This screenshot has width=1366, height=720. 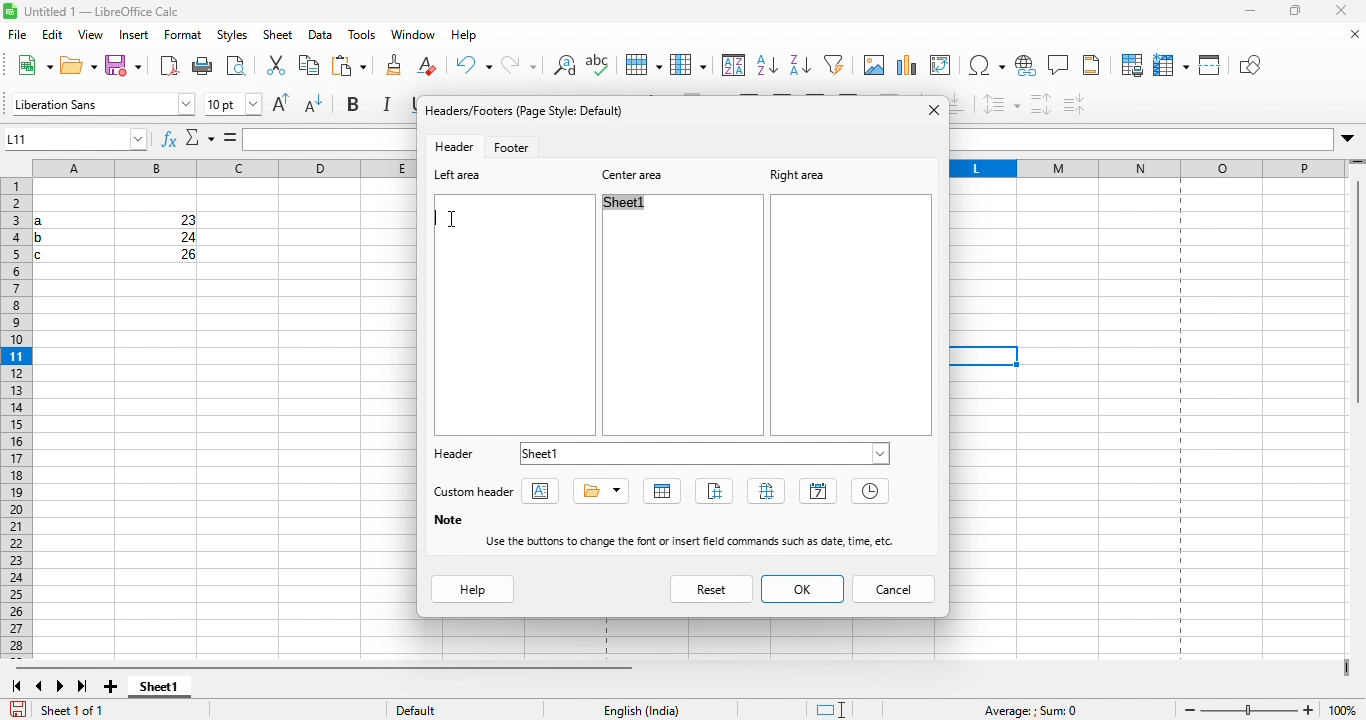 I want to click on formula, so click(x=233, y=139).